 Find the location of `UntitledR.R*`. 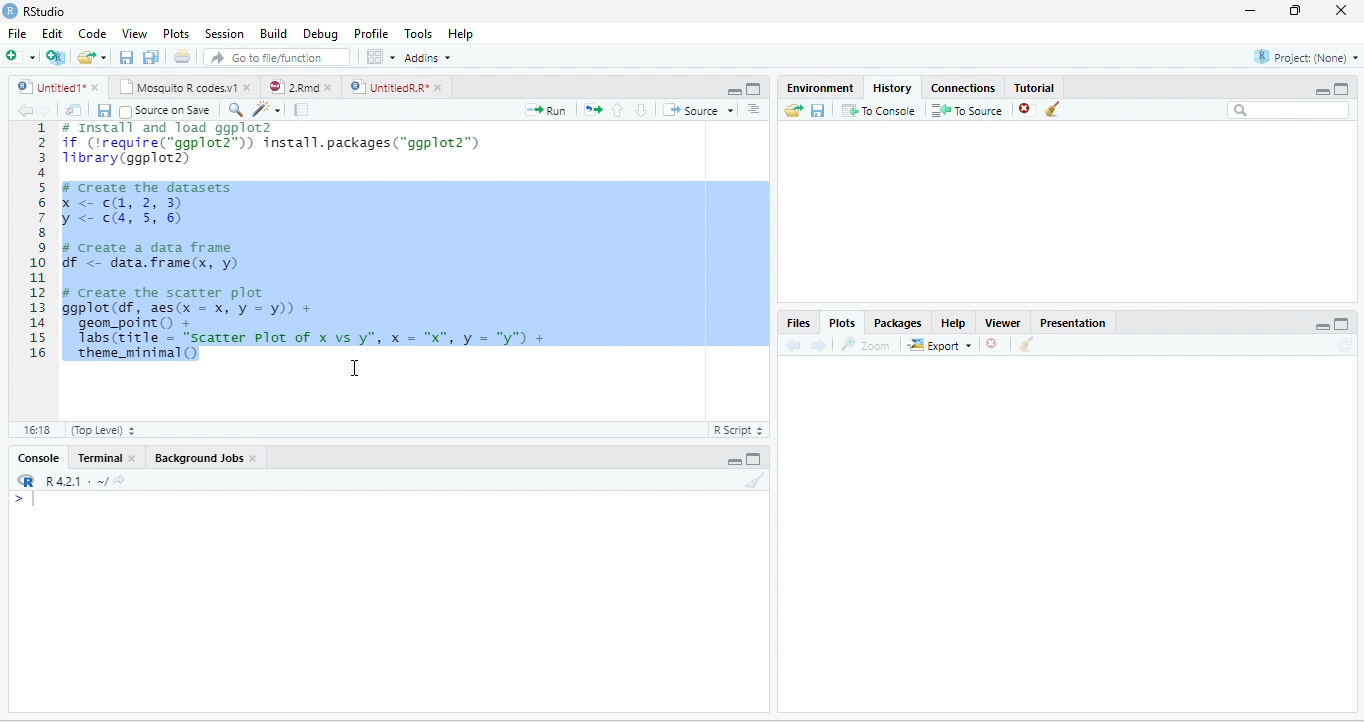

UntitledR.R* is located at coordinates (387, 87).